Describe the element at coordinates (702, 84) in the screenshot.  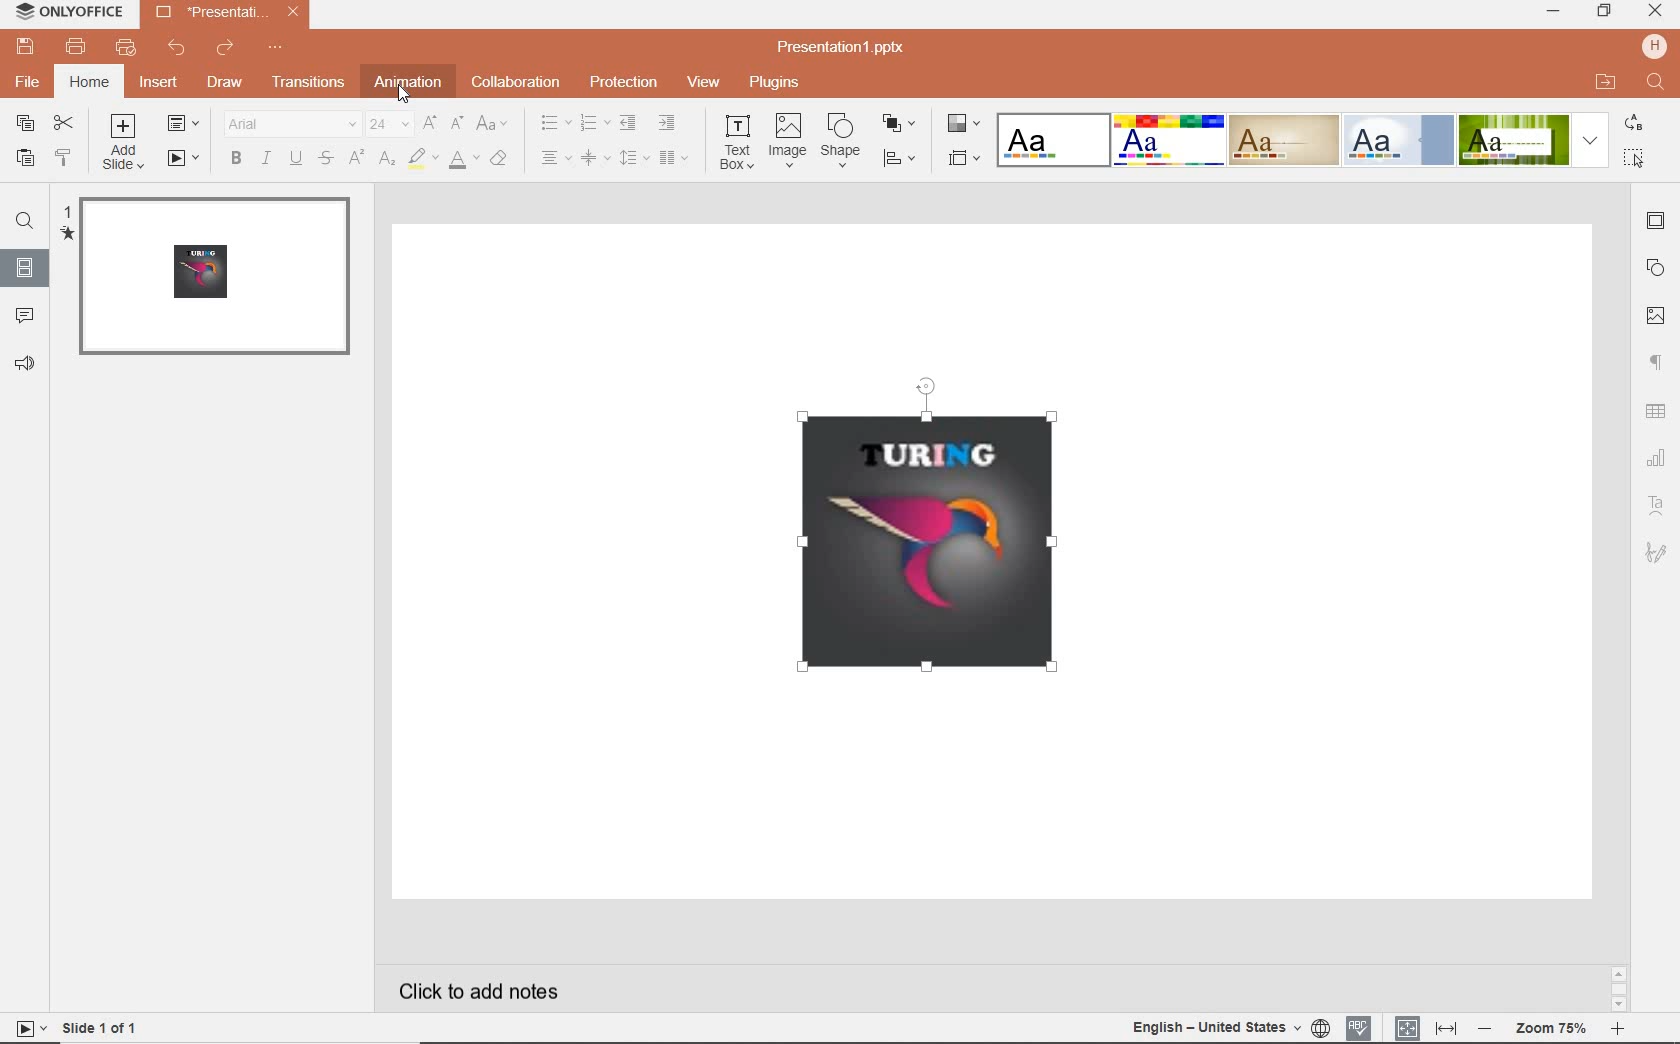
I see `view` at that location.